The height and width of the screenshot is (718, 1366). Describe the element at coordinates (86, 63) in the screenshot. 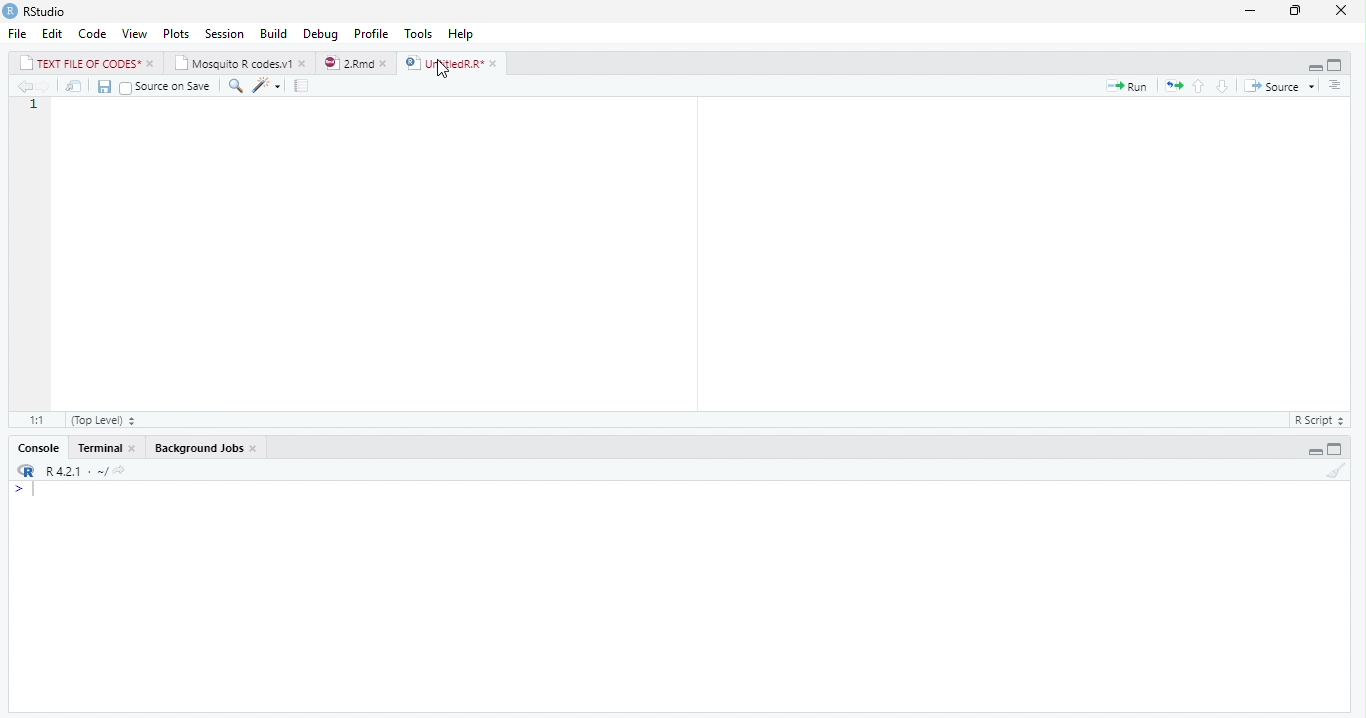

I see `TEXT FILE OF CODES*` at that location.